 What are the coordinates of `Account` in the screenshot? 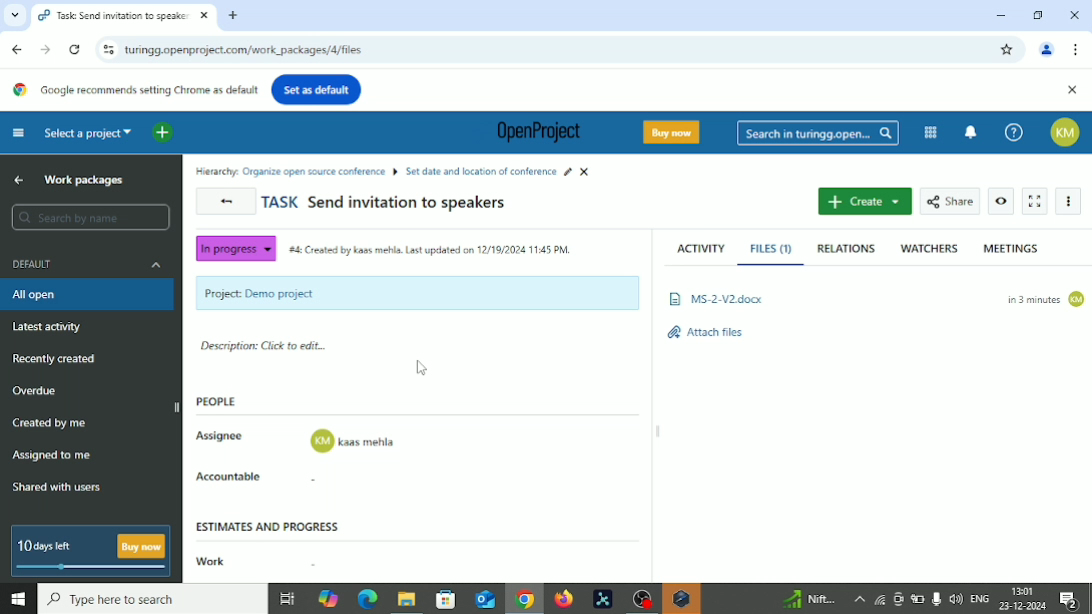 It's located at (1047, 51).